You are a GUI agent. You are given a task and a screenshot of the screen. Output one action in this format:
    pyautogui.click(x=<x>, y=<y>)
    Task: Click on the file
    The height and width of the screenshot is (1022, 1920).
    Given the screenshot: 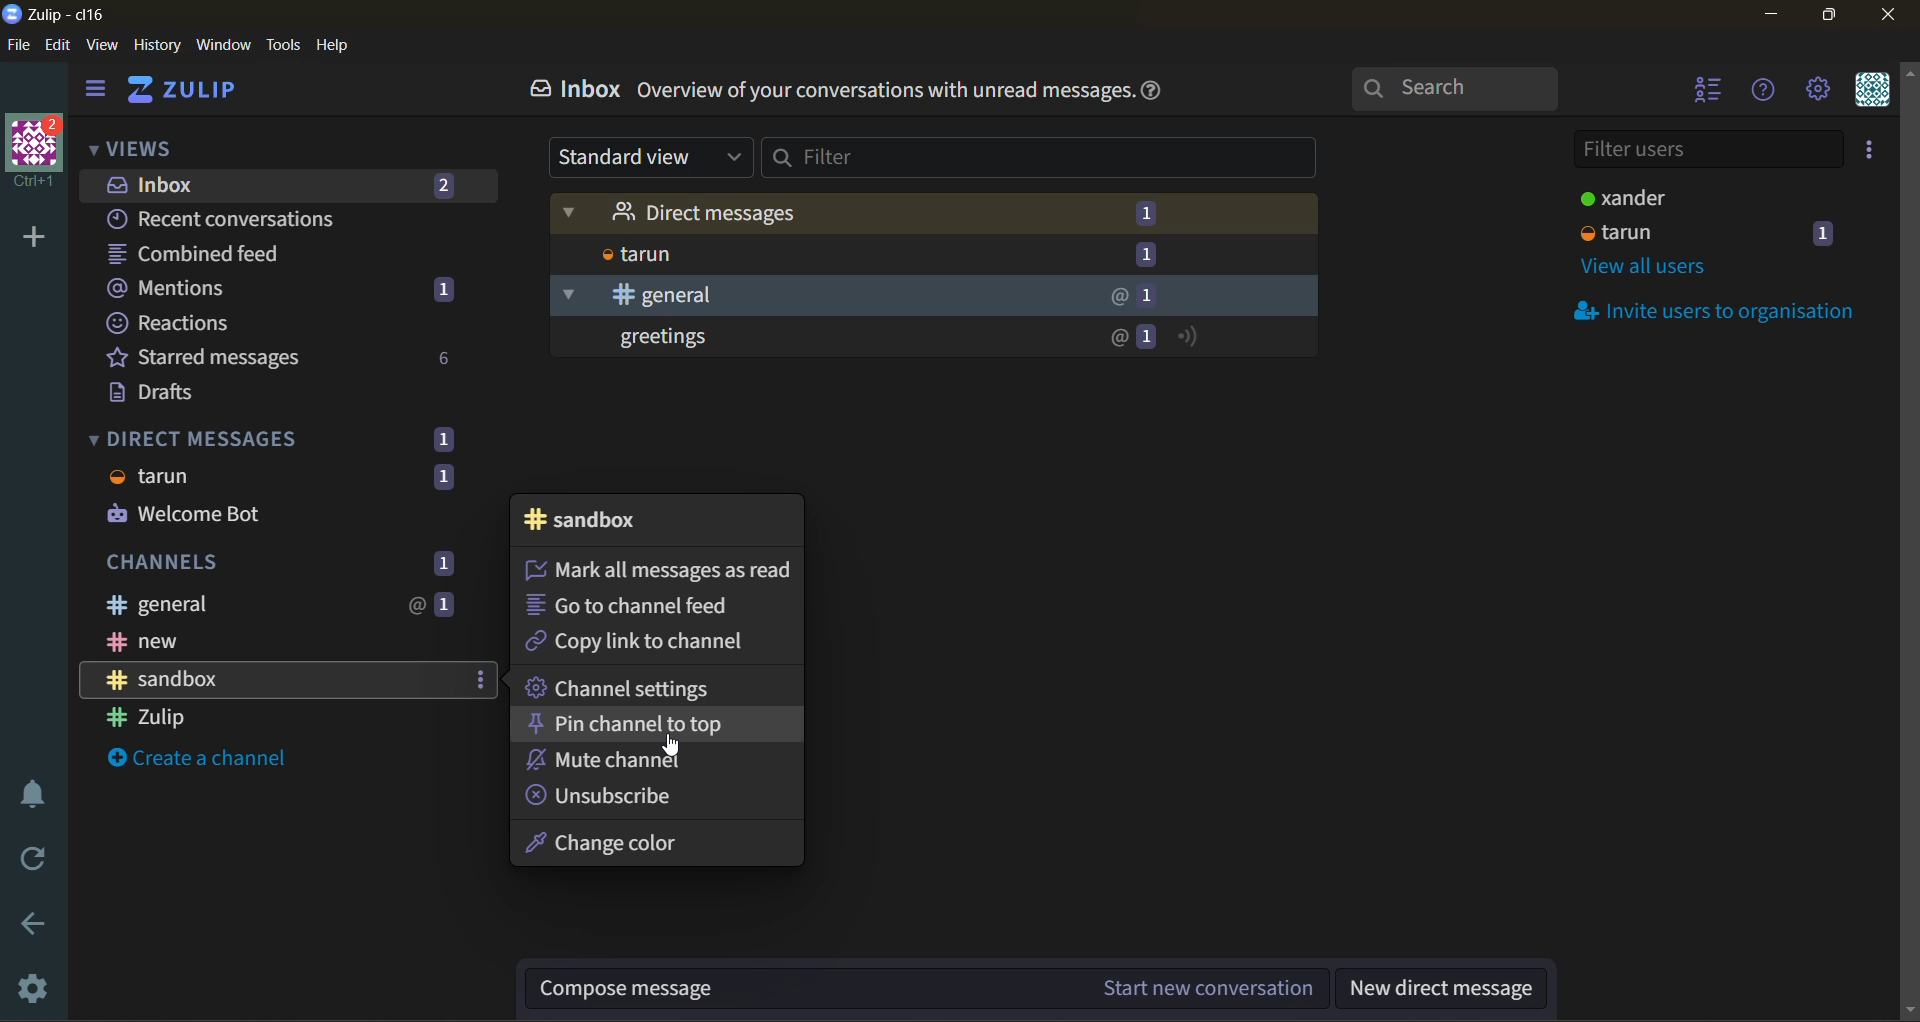 What is the action you would take?
    pyautogui.click(x=19, y=46)
    